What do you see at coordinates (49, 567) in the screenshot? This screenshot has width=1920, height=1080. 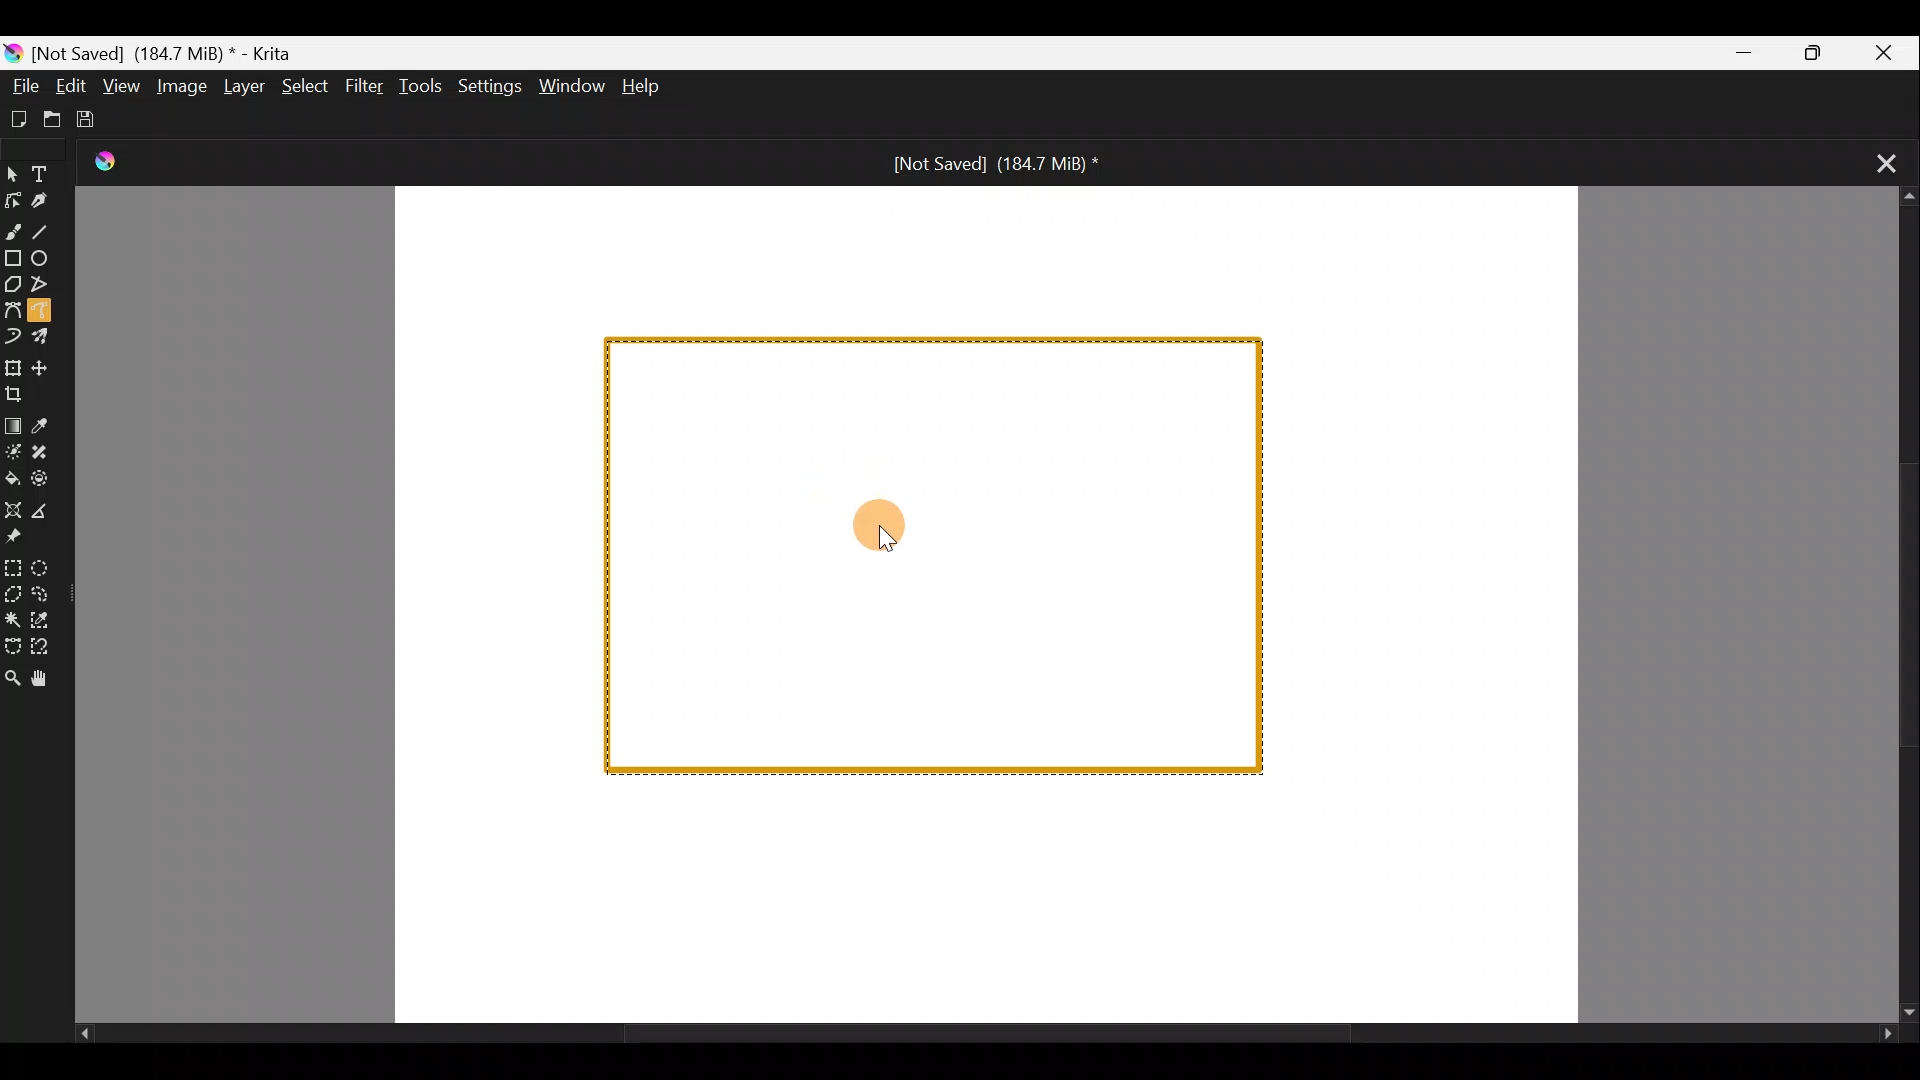 I see `Elliptical selection tool` at bounding box center [49, 567].